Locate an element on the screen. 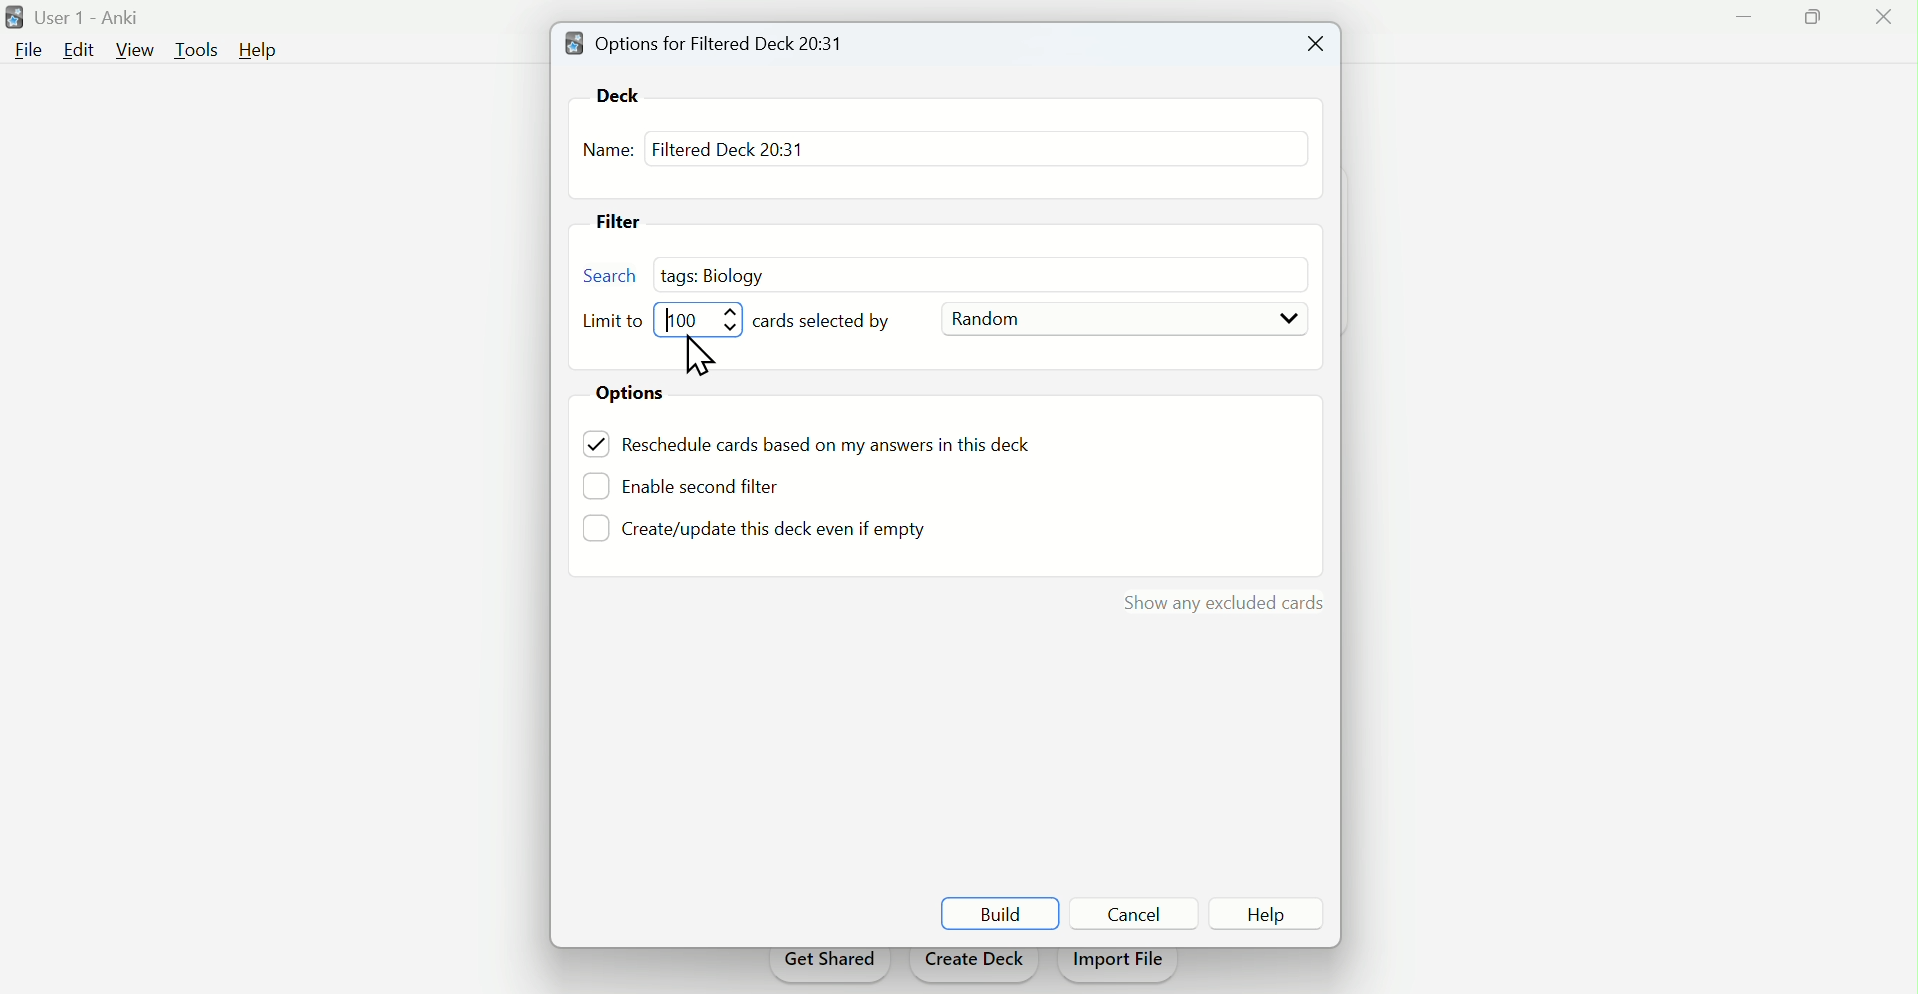  Minimise is located at coordinates (1744, 16).